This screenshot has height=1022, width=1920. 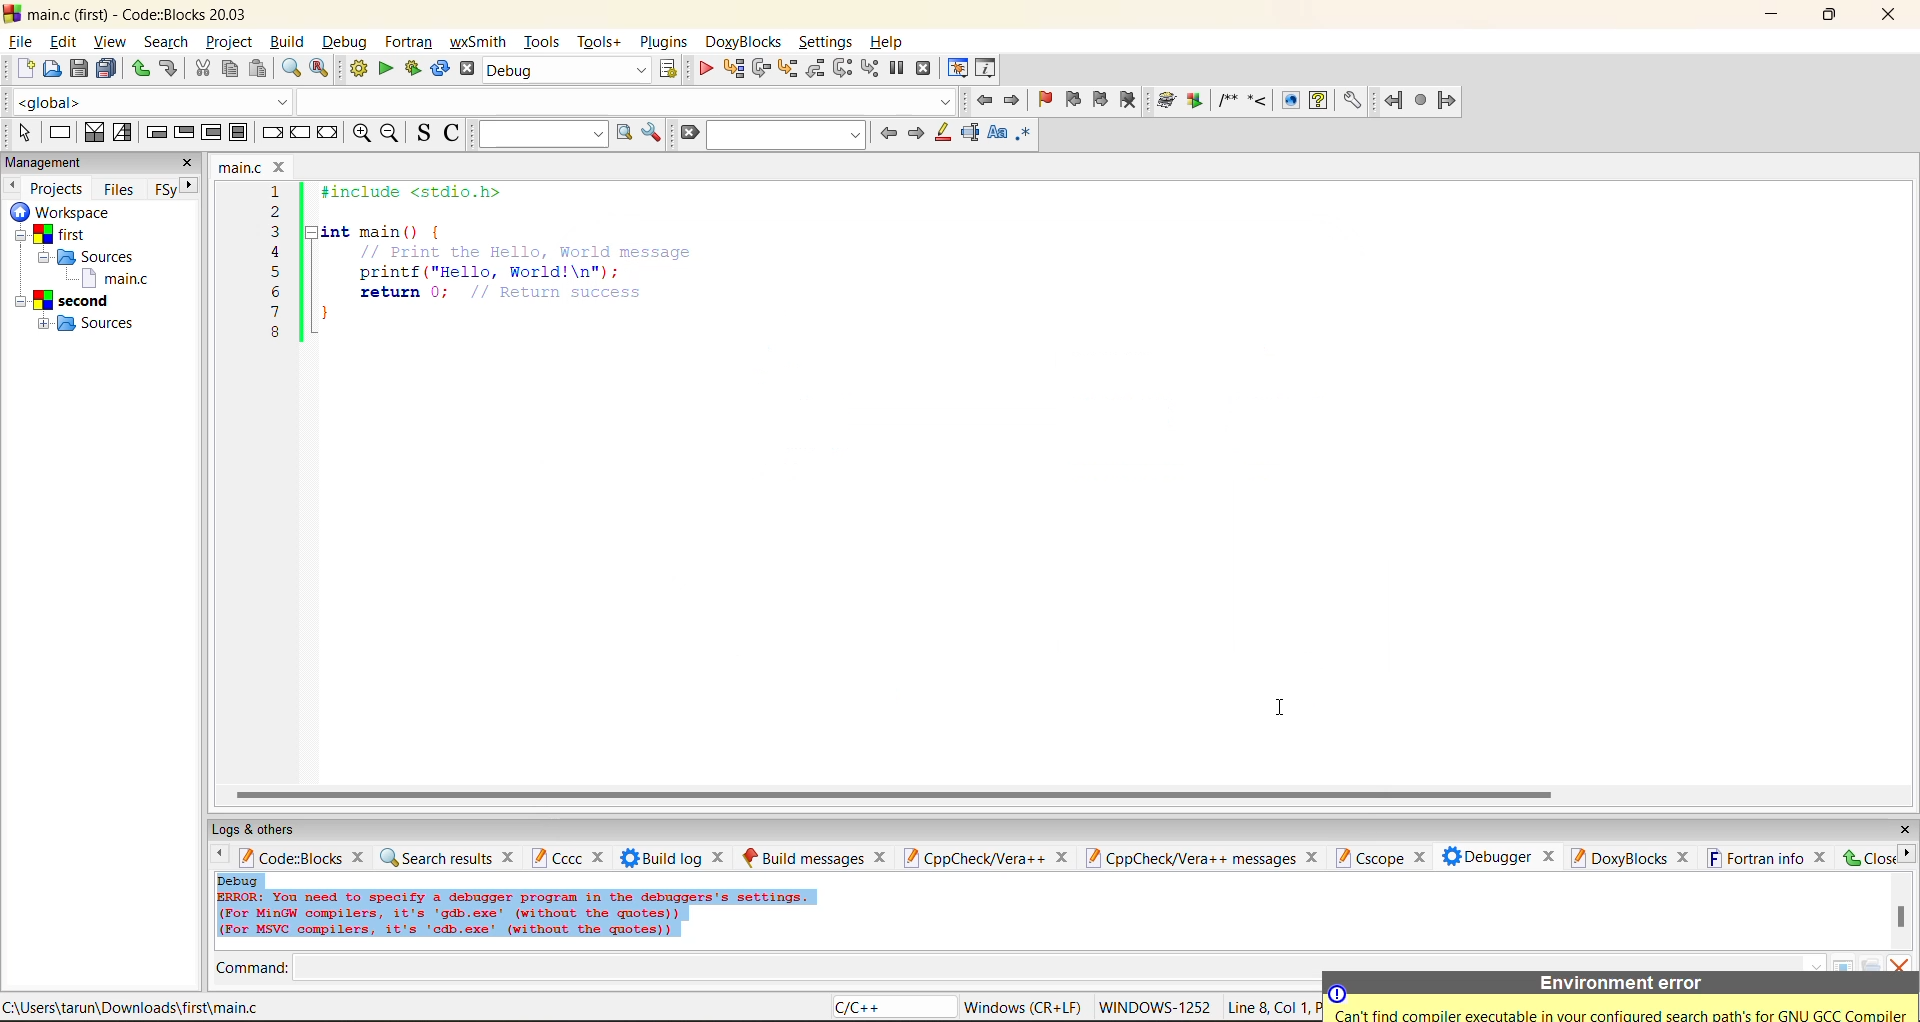 What do you see at coordinates (479, 42) in the screenshot?
I see `wxsmith` at bounding box center [479, 42].